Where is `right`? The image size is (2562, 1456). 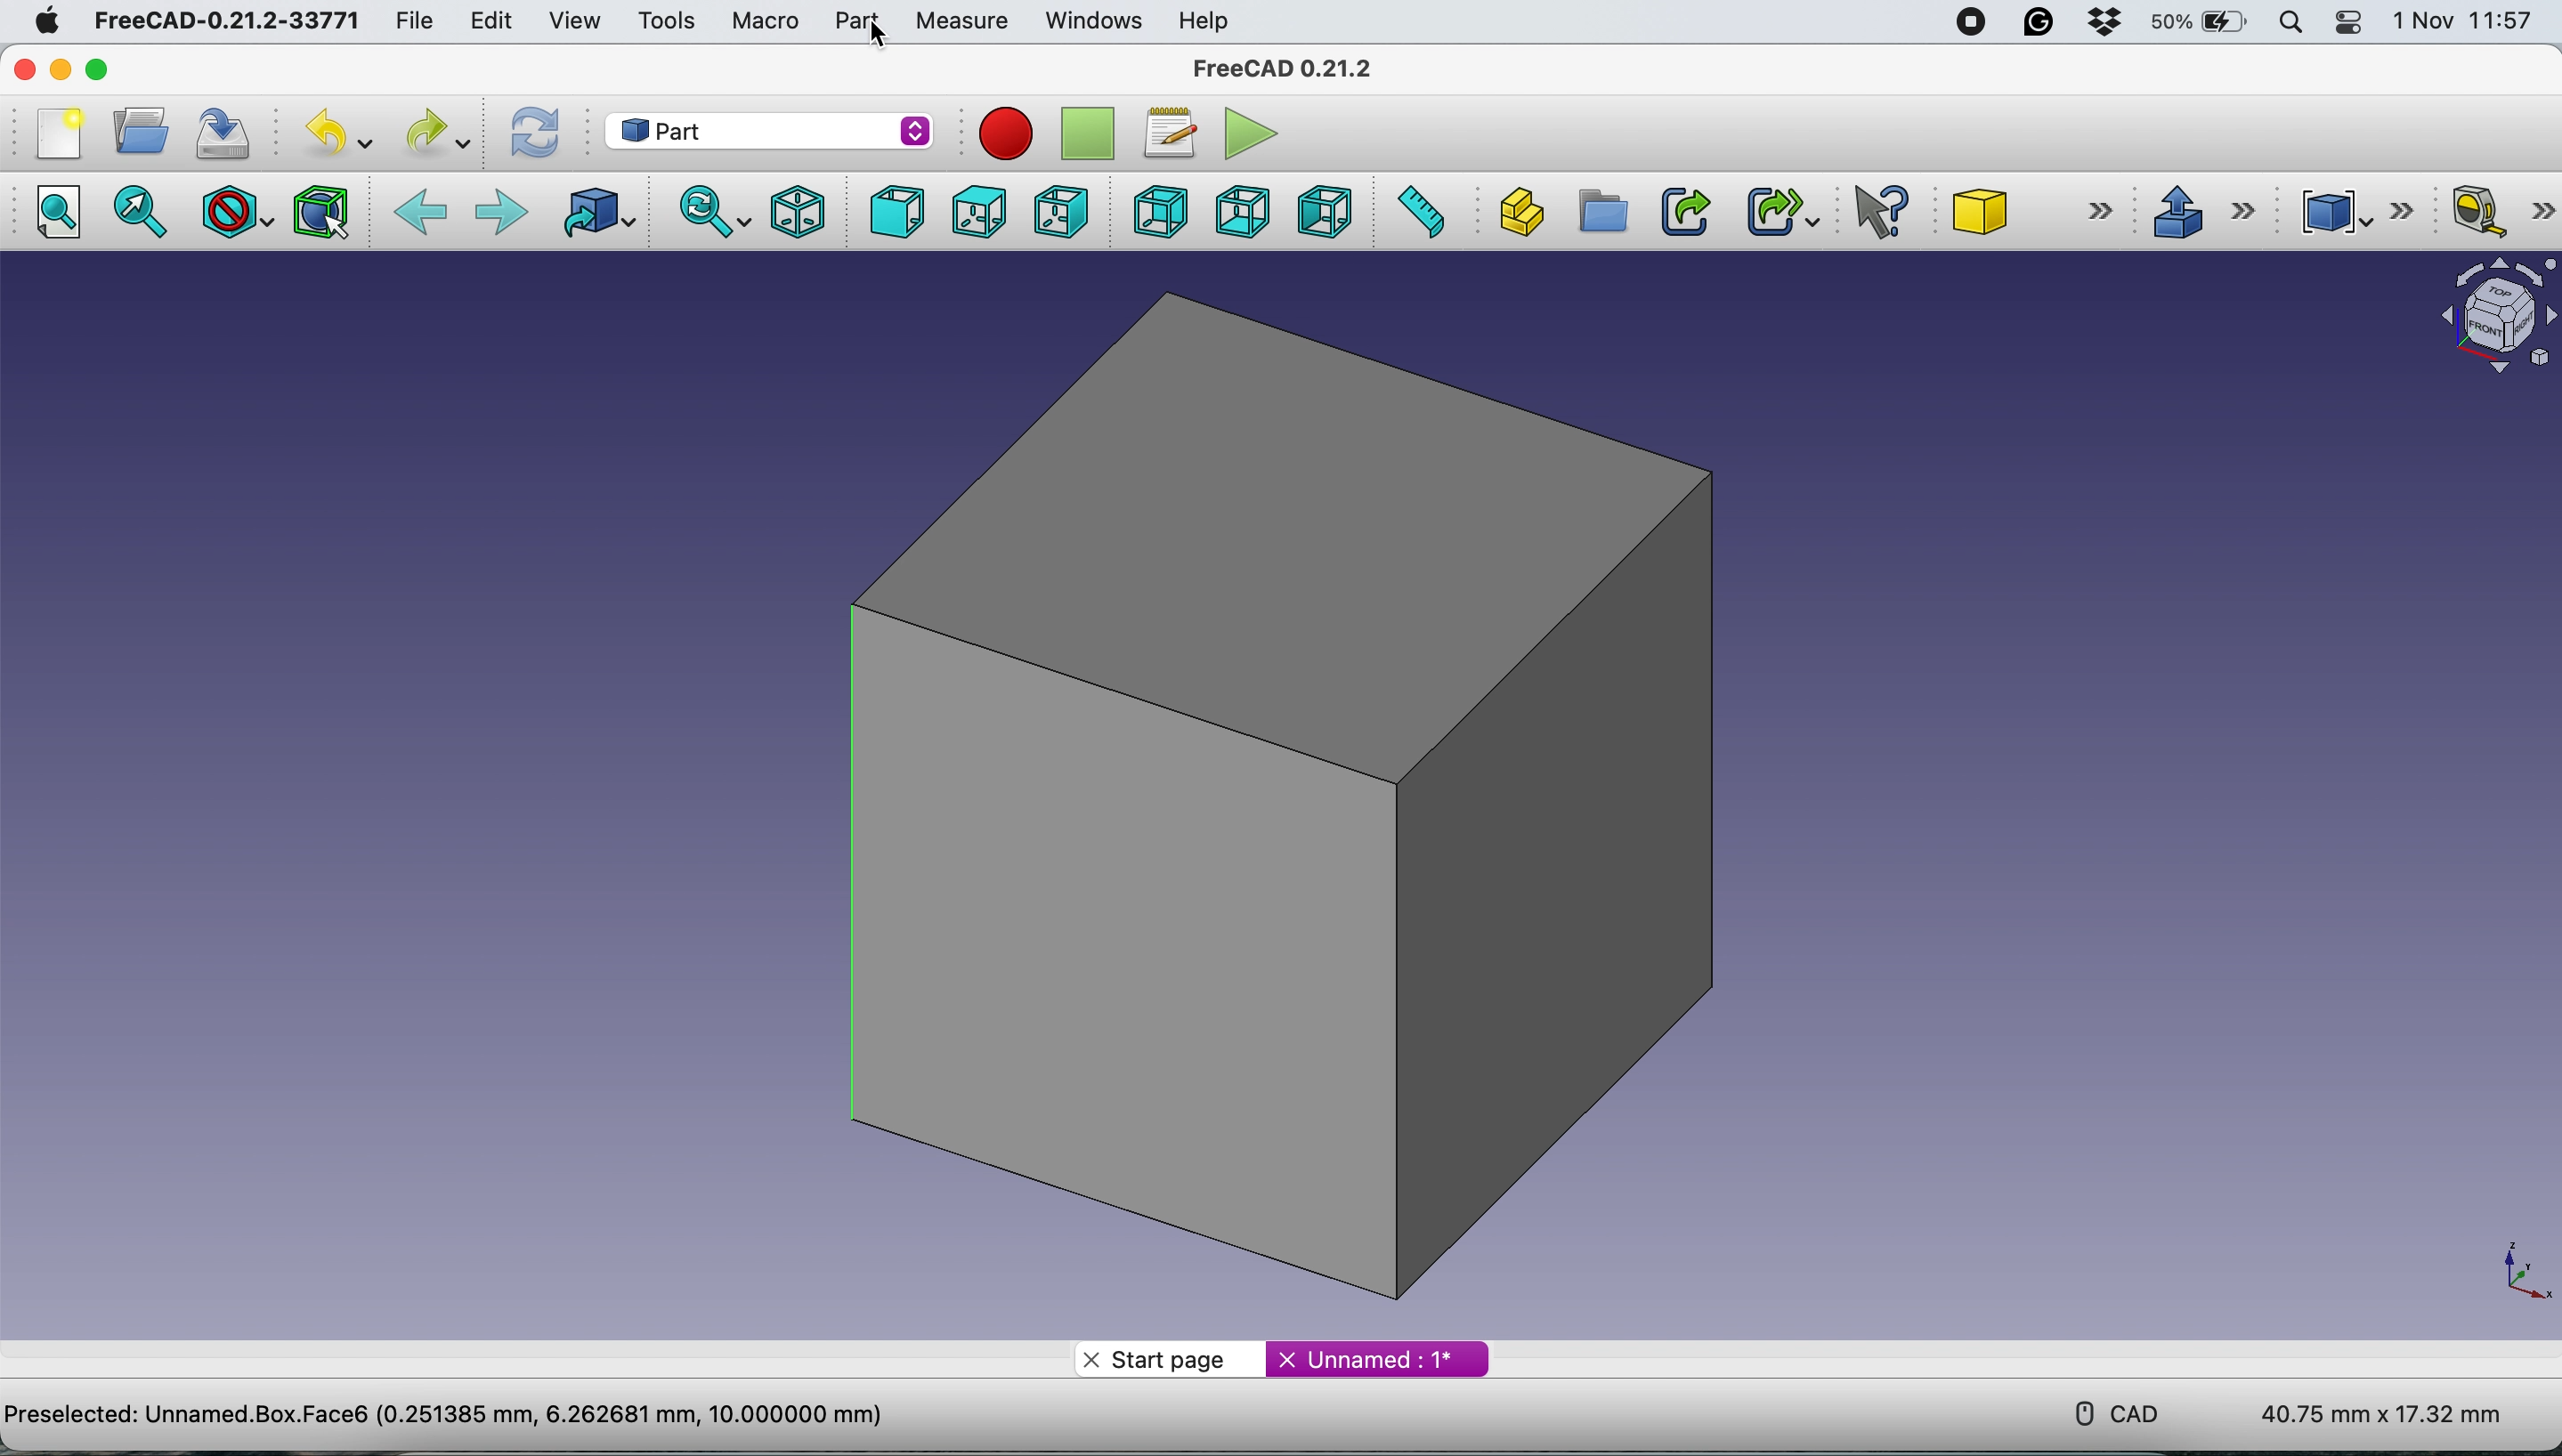 right is located at coordinates (1062, 210).